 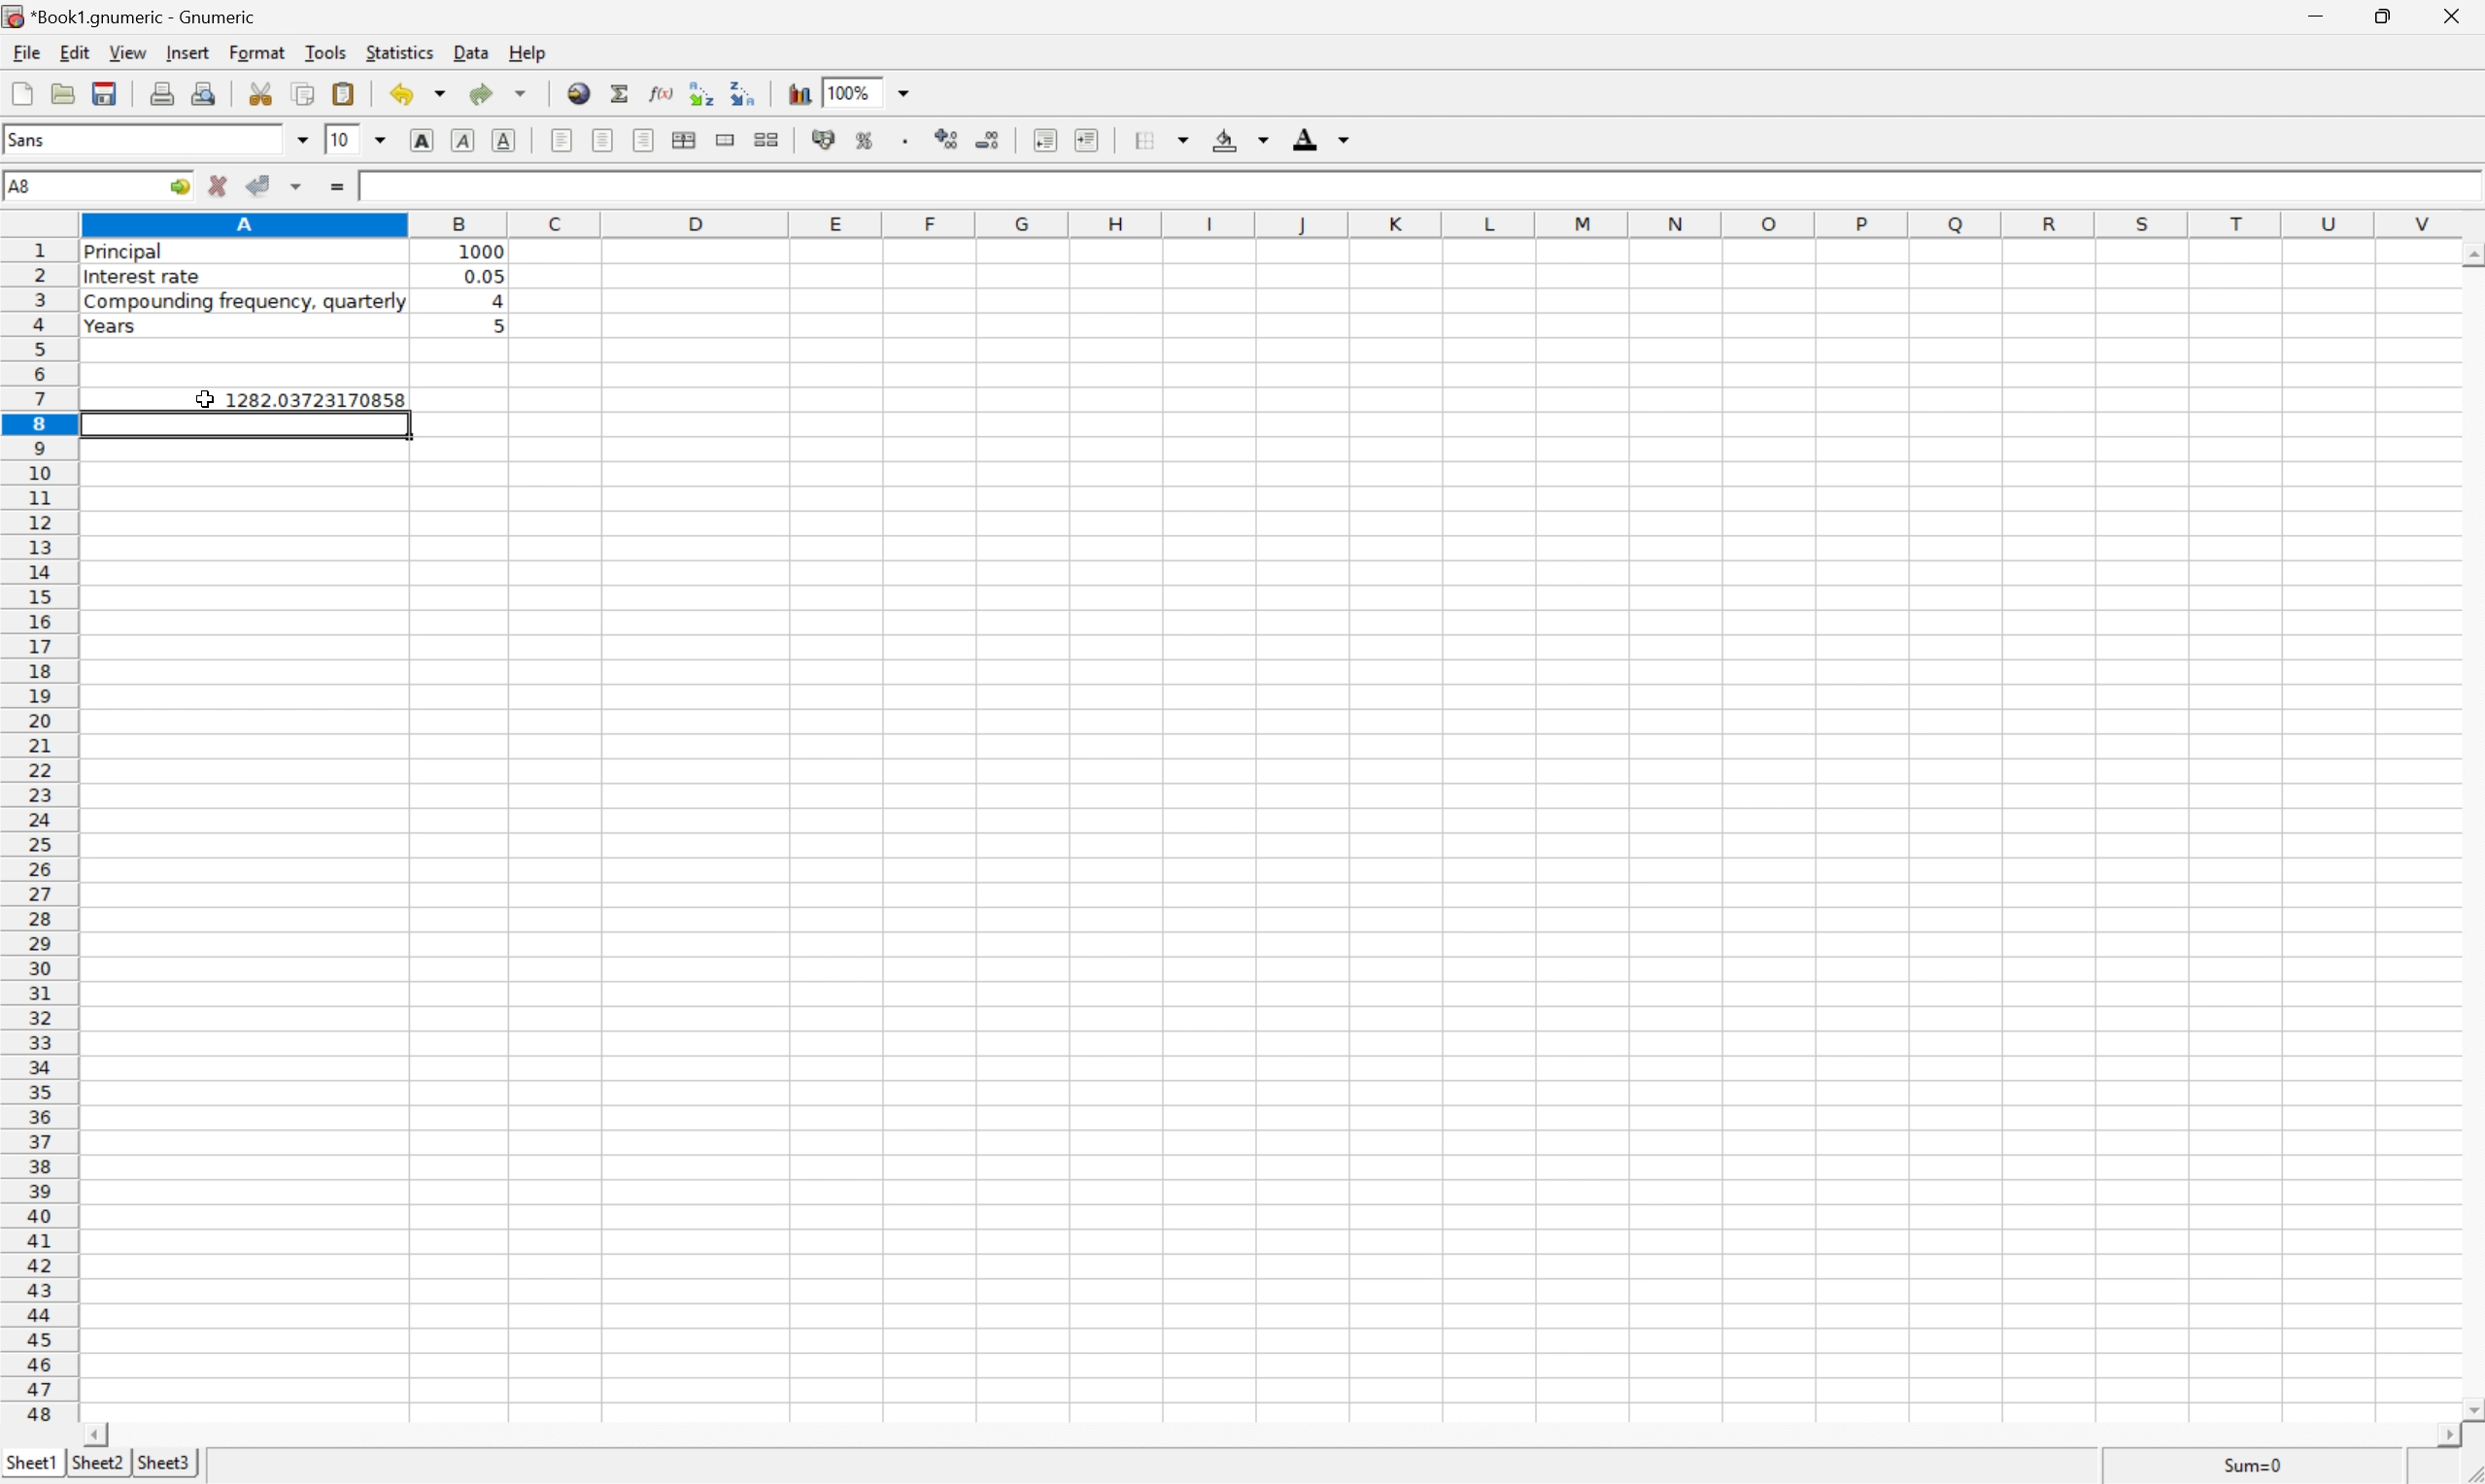 What do you see at coordinates (991, 139) in the screenshot?
I see `decrease number of decimals displayed` at bounding box center [991, 139].